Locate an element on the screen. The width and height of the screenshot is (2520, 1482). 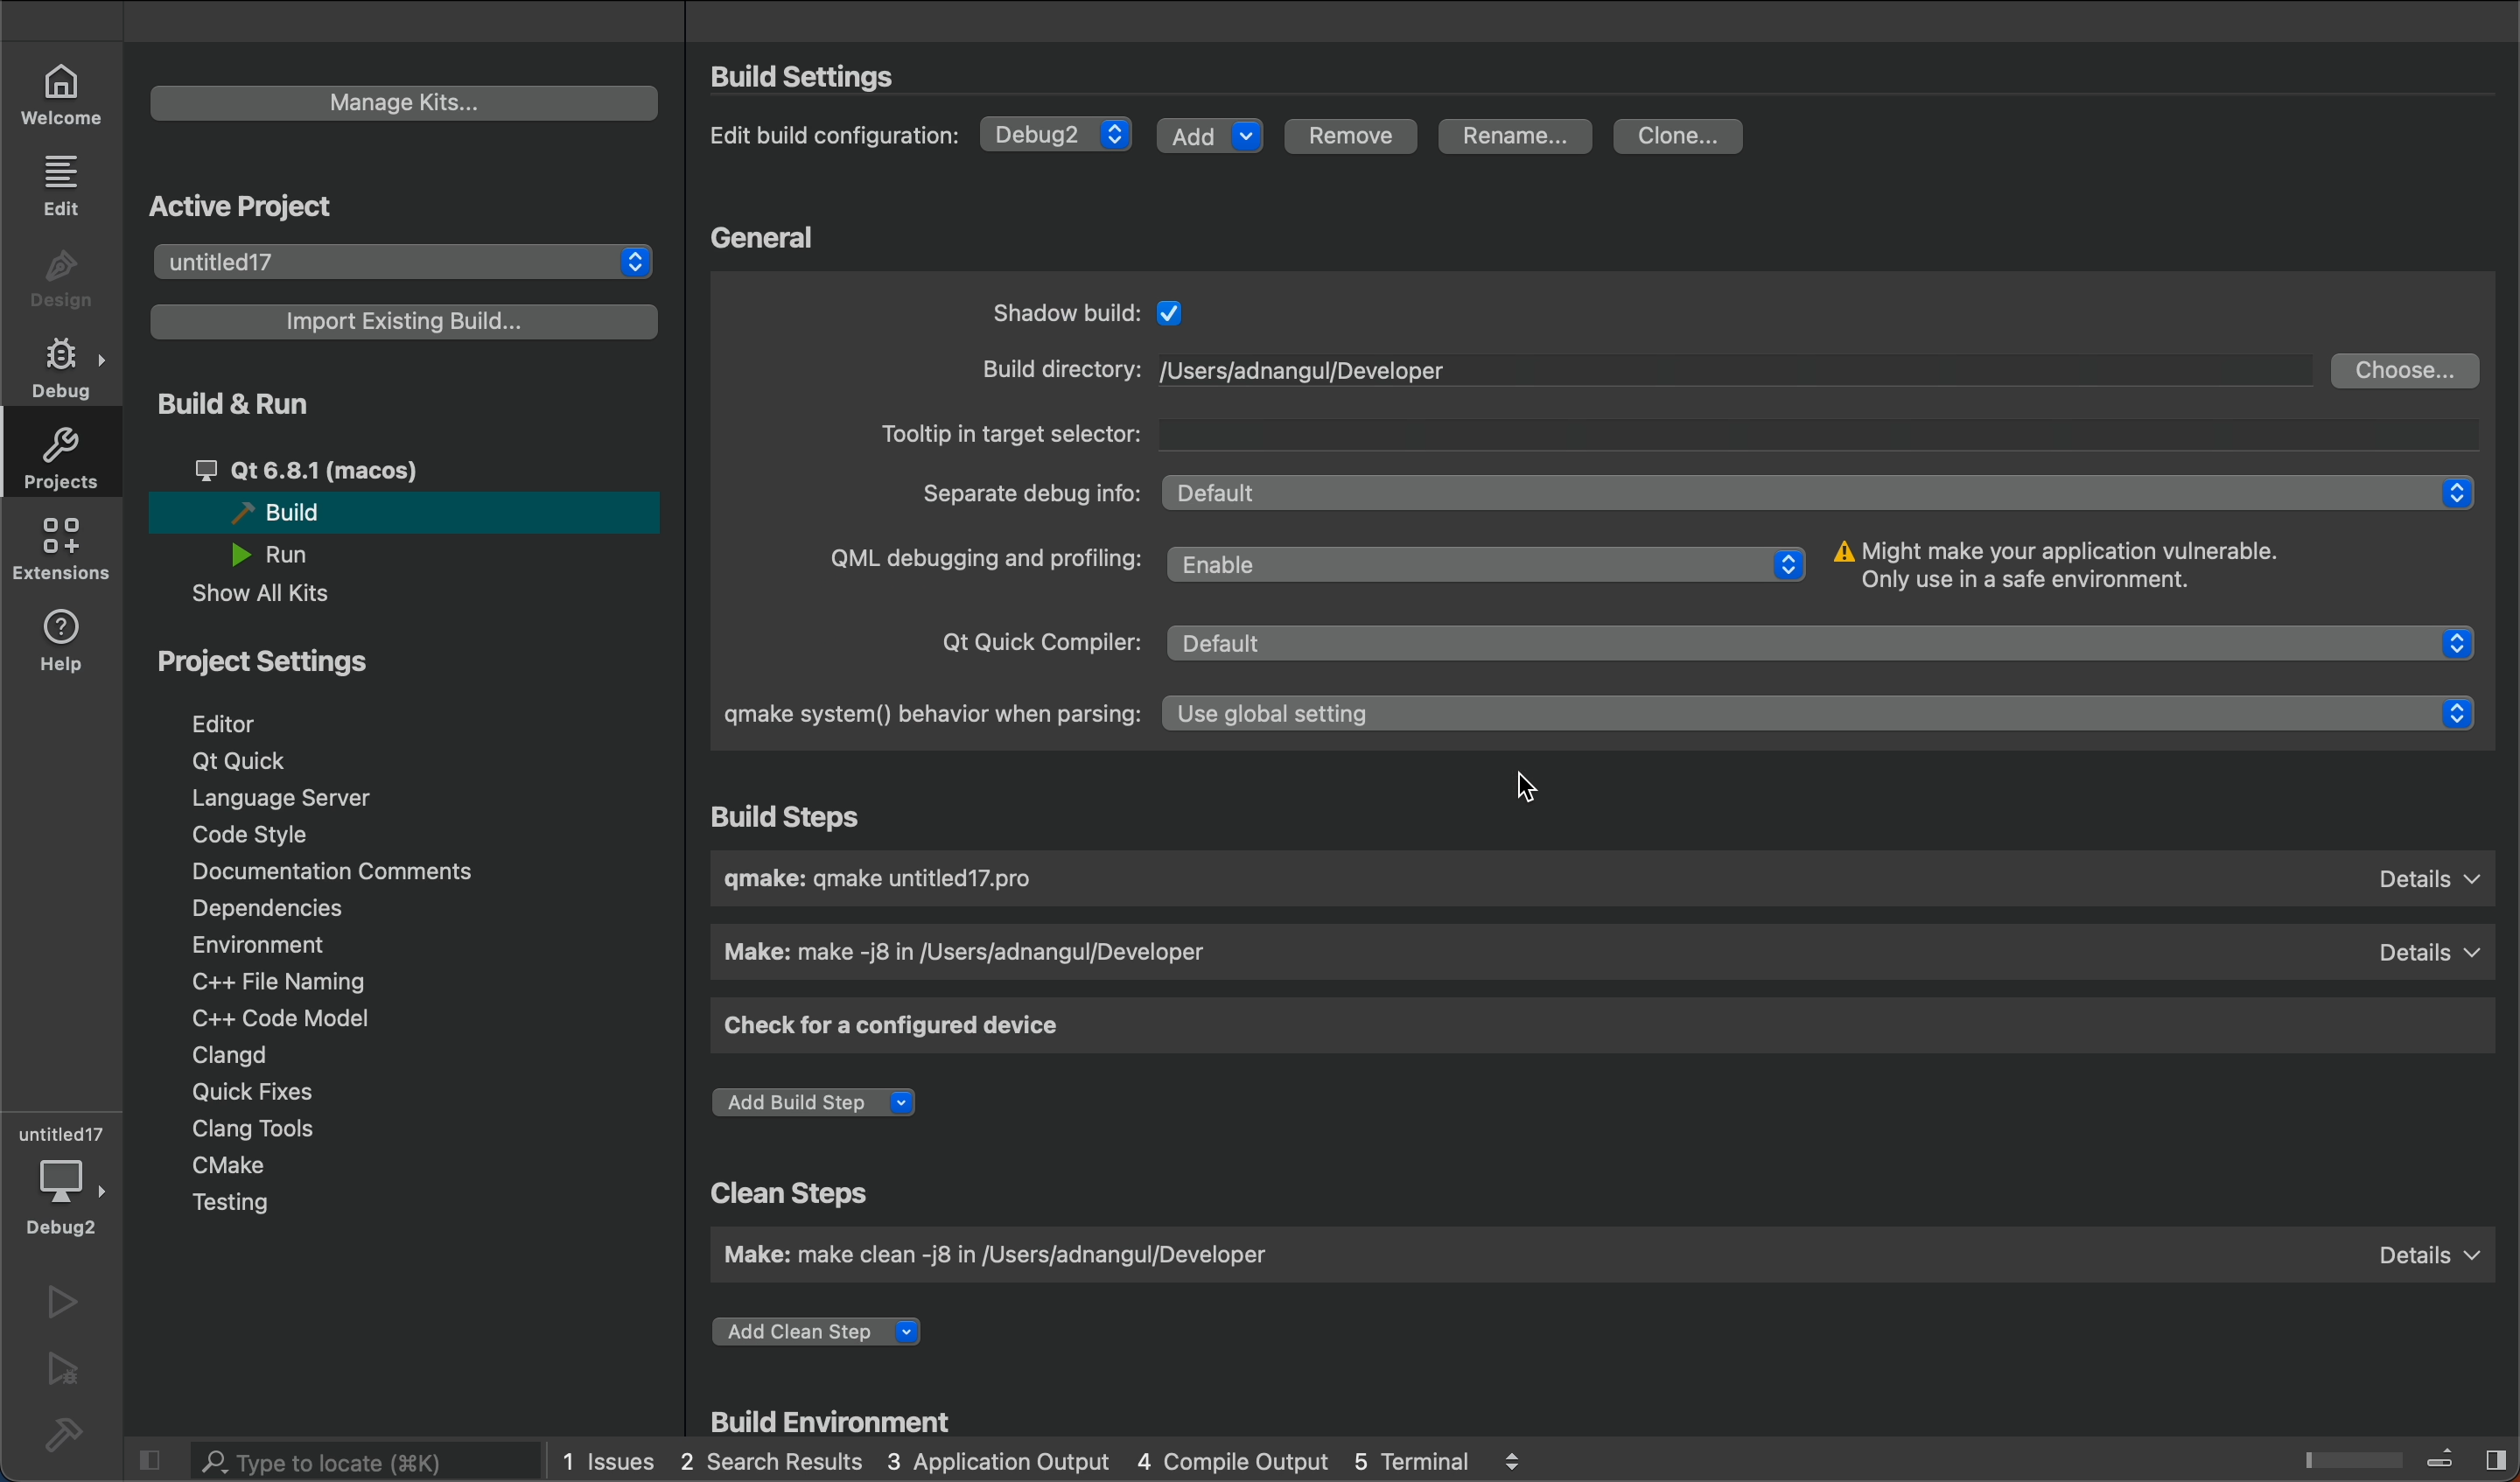
run is located at coordinates (290, 554).